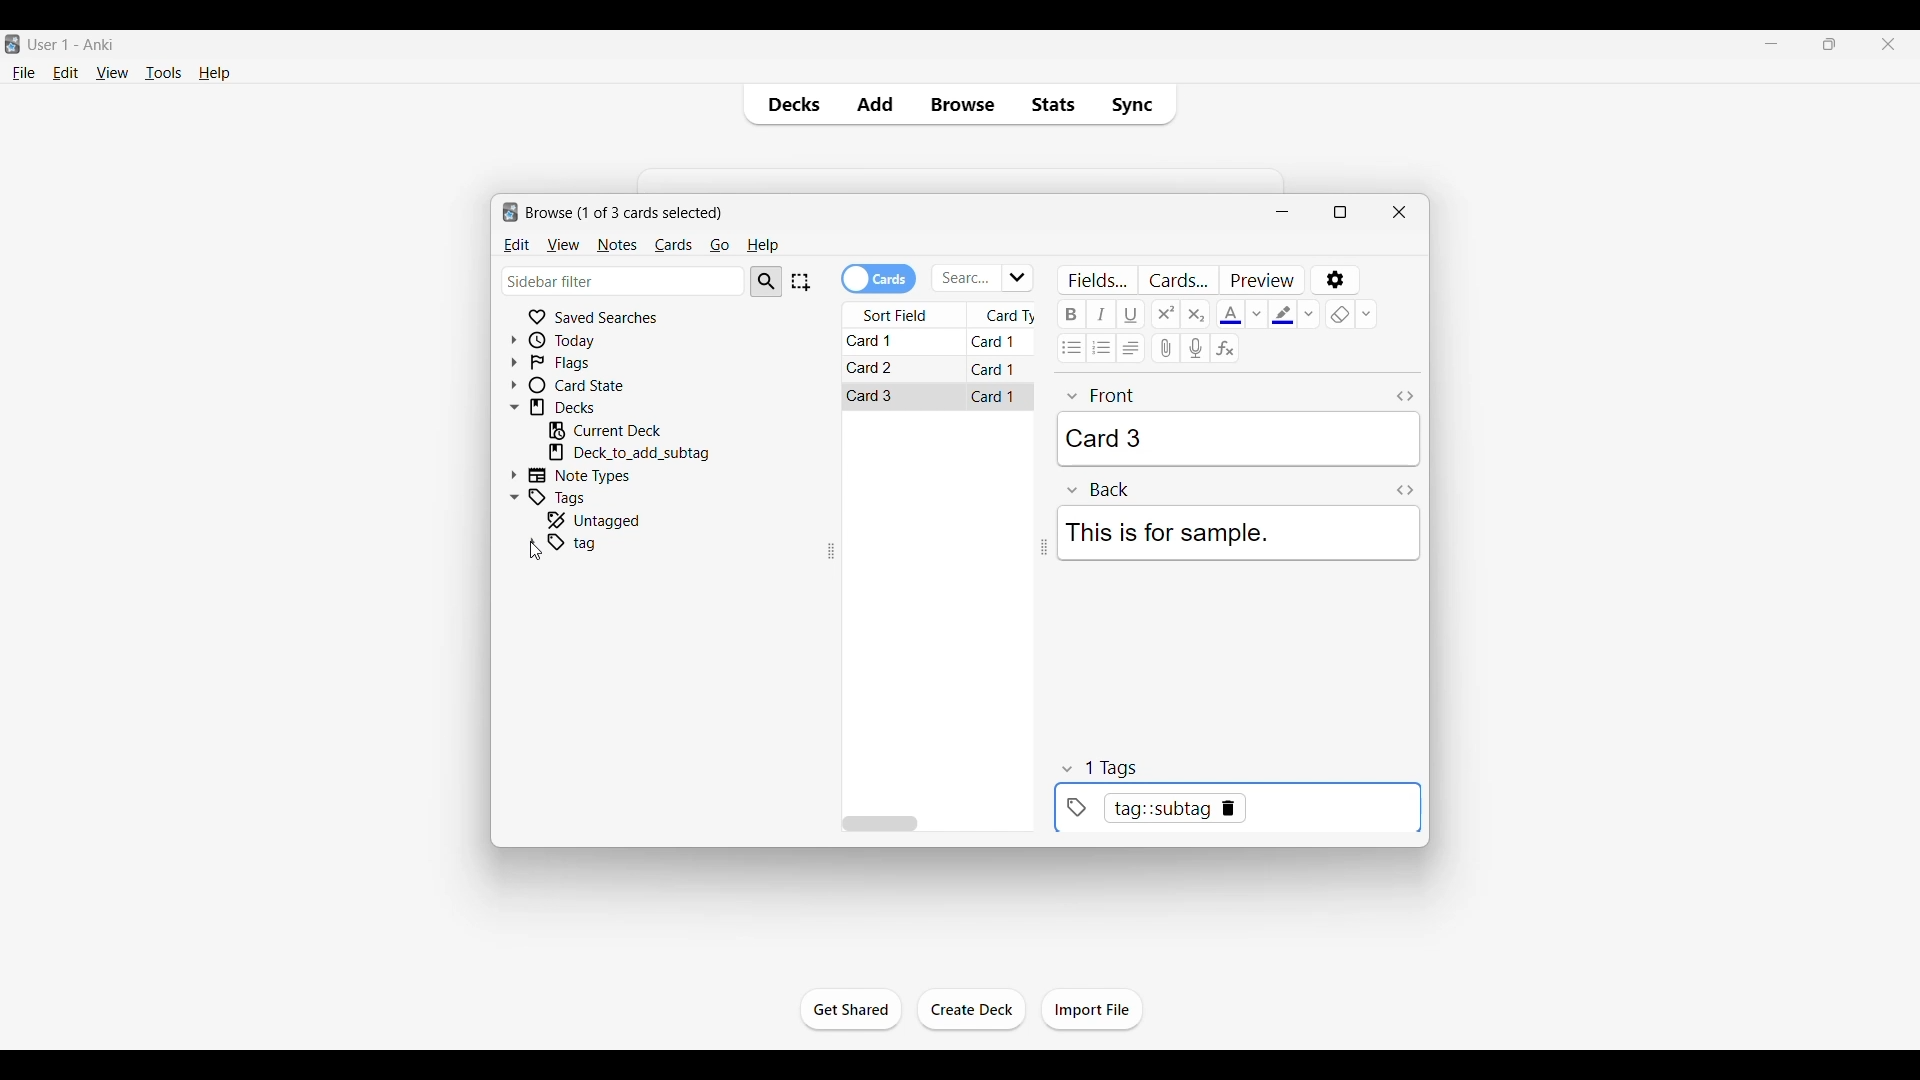 This screenshot has width=1920, height=1080. I want to click on Ordered list, so click(1100, 348).